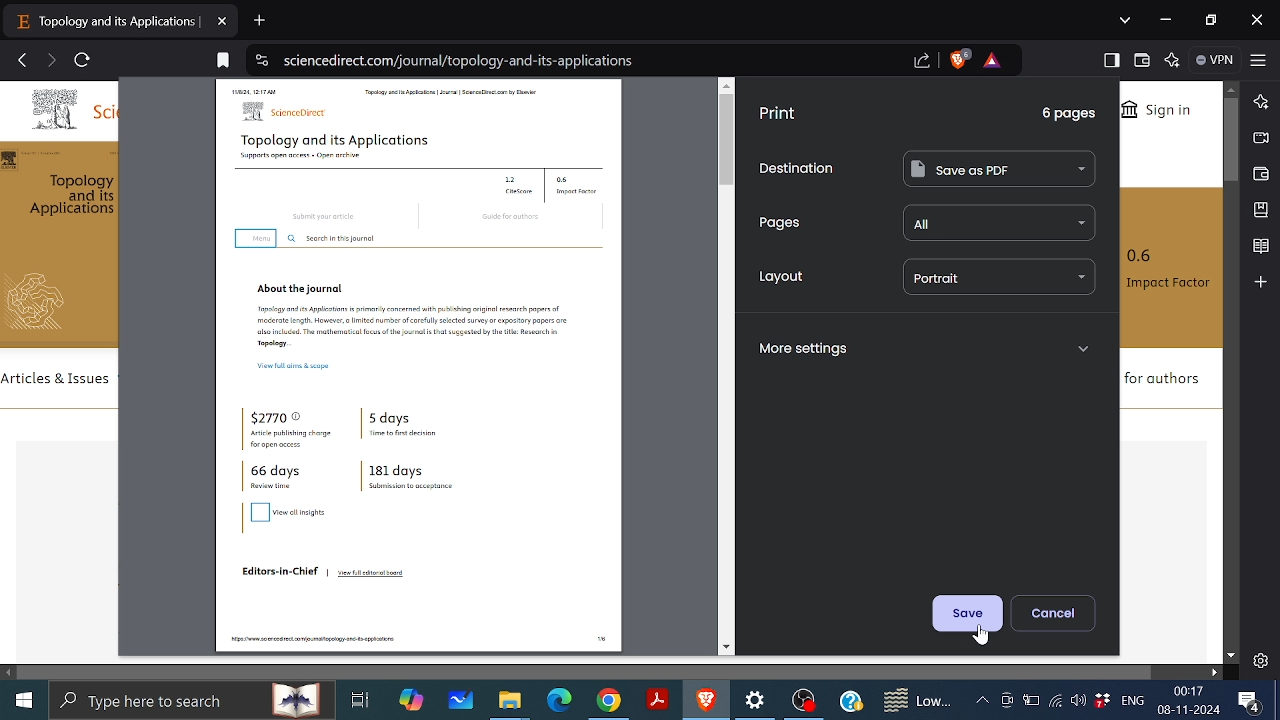 This screenshot has height=720, width=1280. What do you see at coordinates (782, 280) in the screenshot?
I see `Layout` at bounding box center [782, 280].